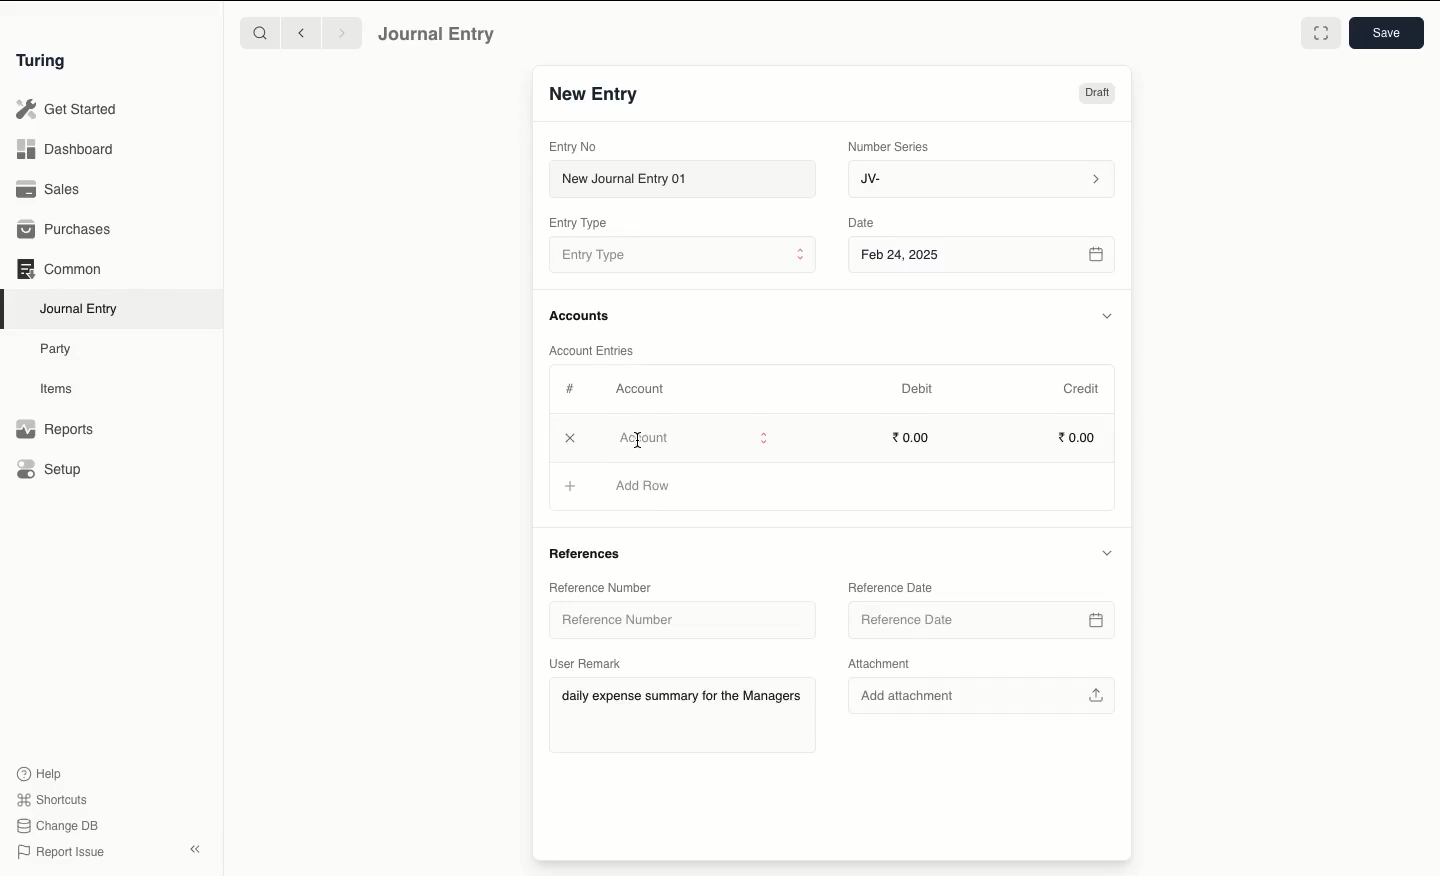 The image size is (1440, 876). I want to click on daily expense summary for the Managers, so click(680, 697).